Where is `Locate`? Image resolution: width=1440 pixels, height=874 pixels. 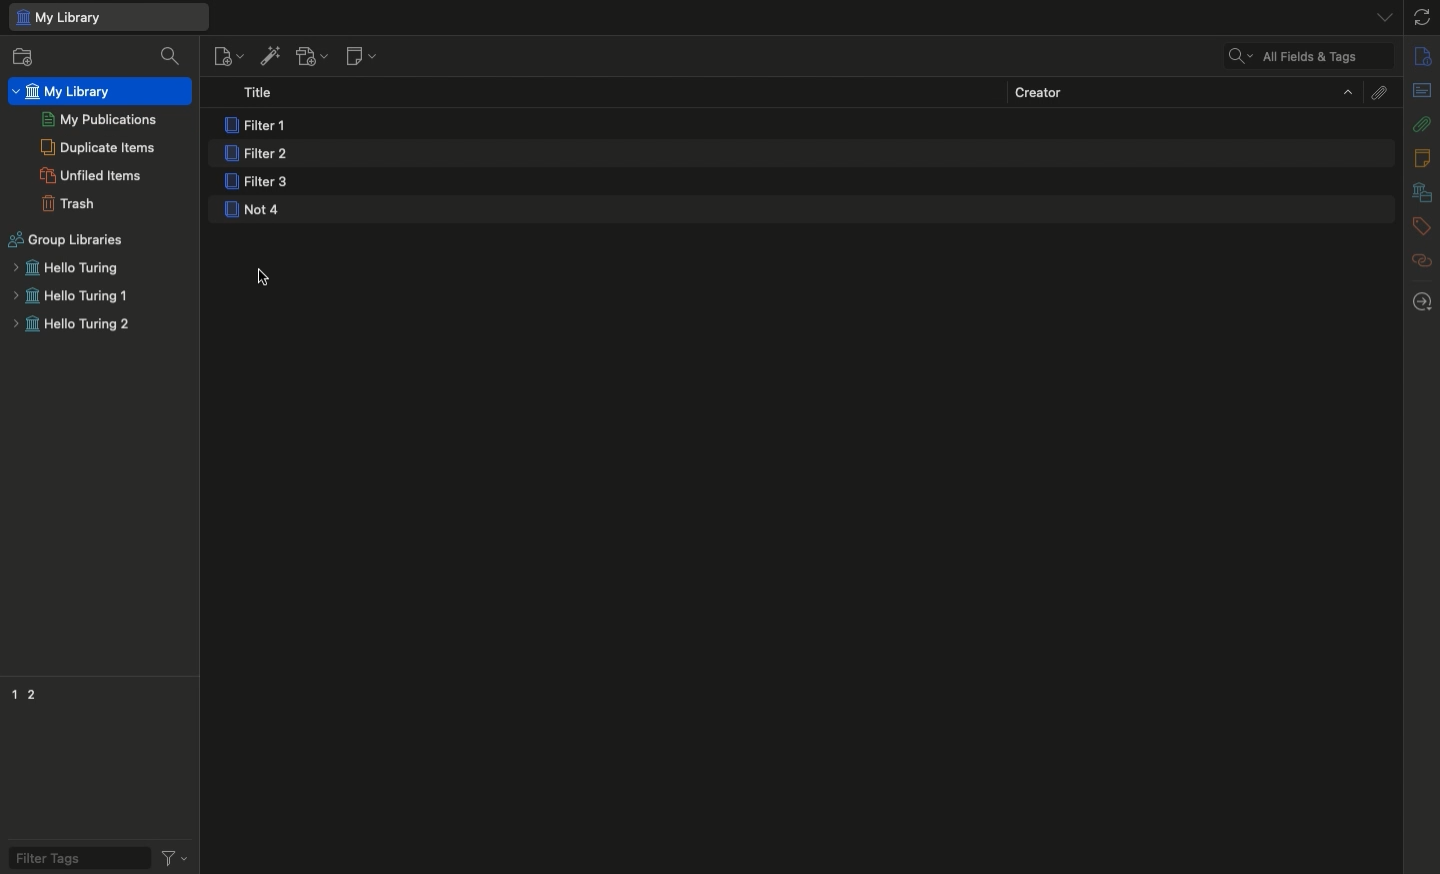 Locate is located at coordinates (1422, 302).